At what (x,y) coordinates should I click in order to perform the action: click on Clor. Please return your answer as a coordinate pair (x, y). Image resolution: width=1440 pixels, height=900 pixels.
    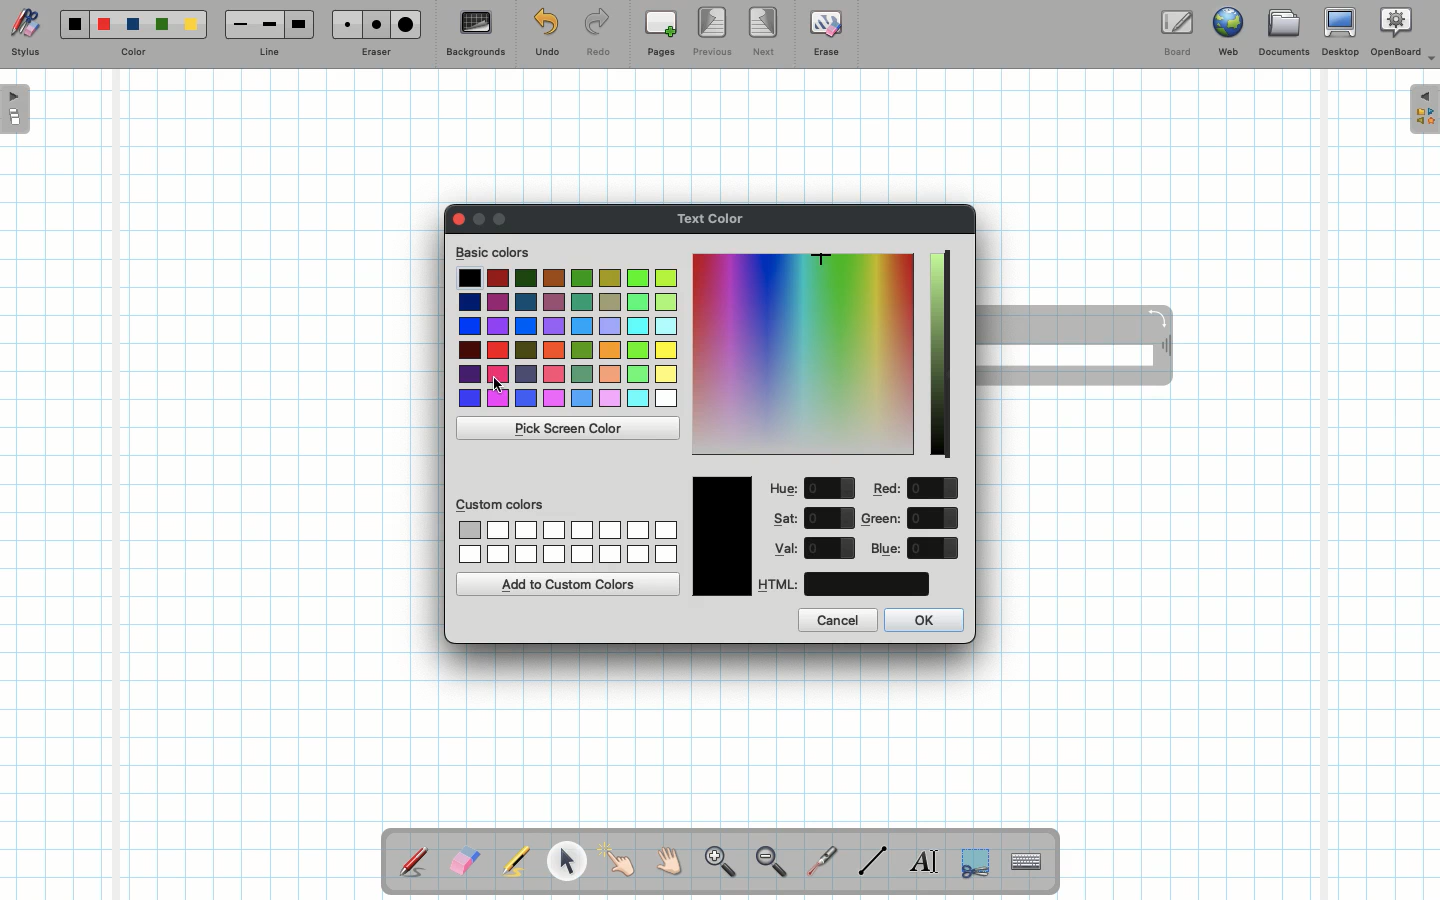
    Looking at the image, I should click on (453, 218).